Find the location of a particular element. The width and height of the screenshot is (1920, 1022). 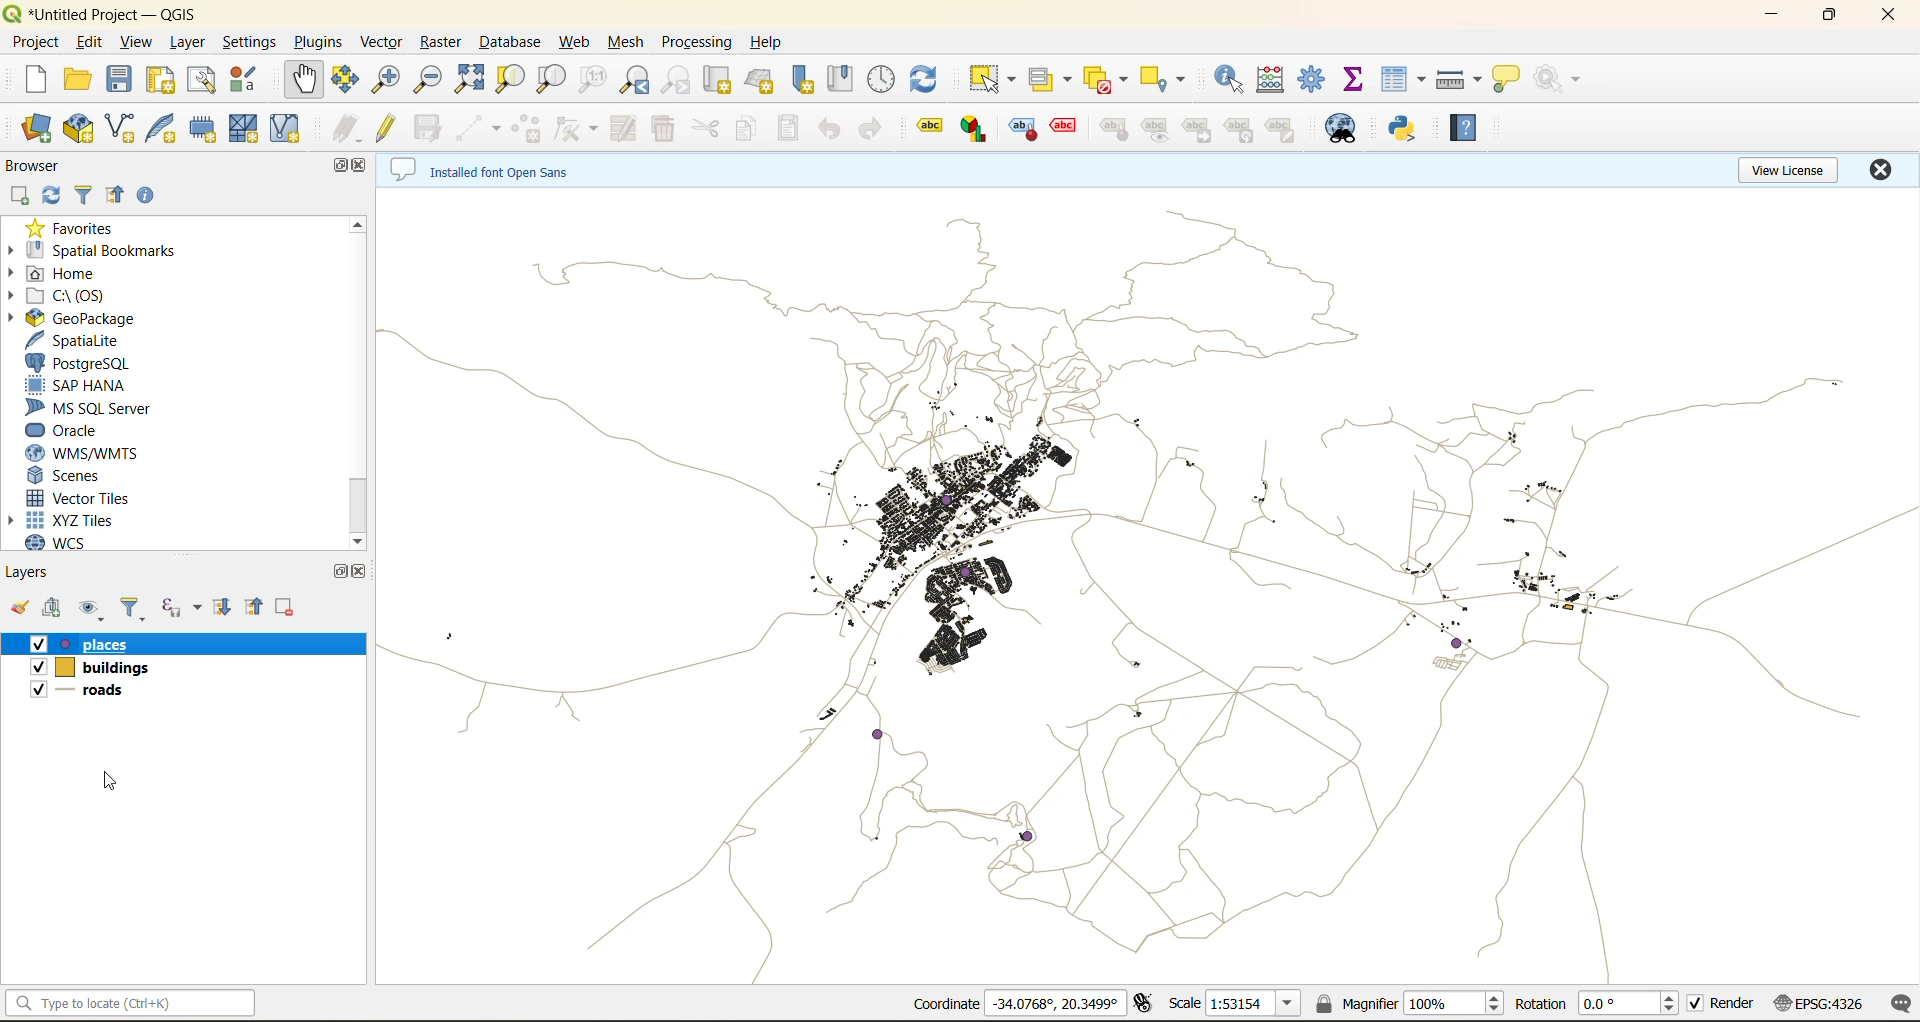

zoom layer is located at coordinates (552, 82).